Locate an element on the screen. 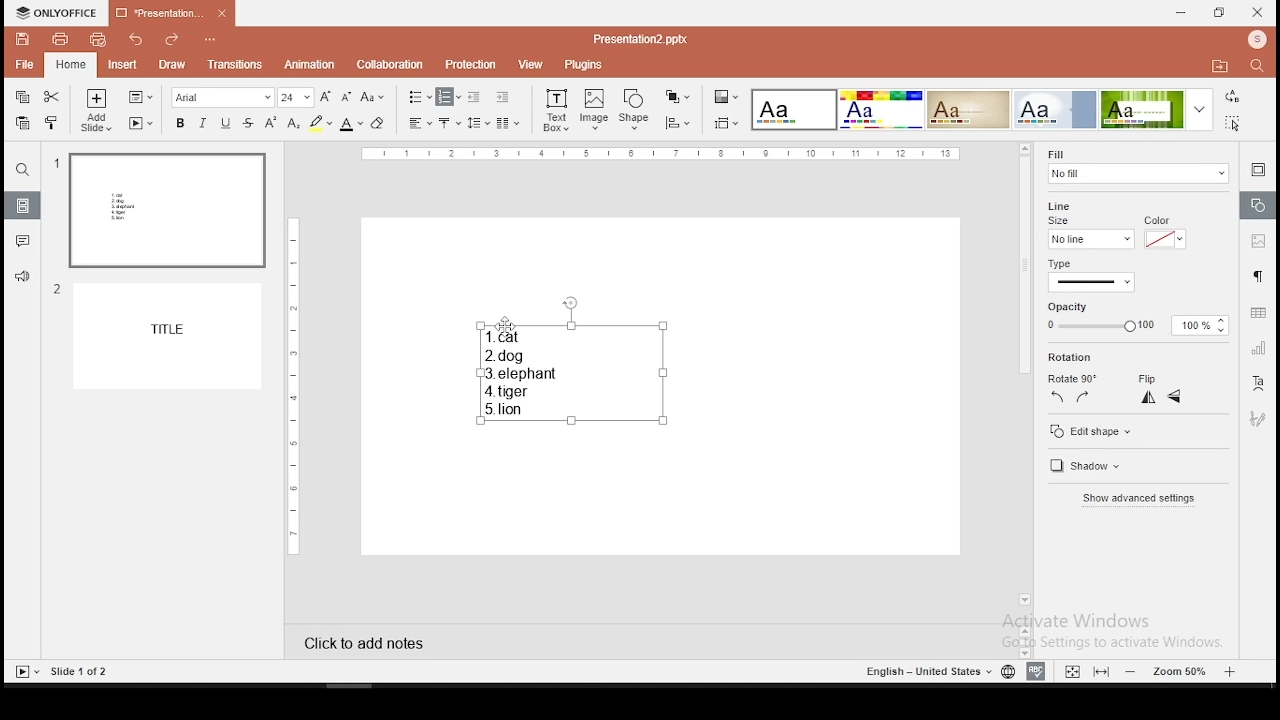 This screenshot has height=720, width=1280. select all is located at coordinates (1236, 125).